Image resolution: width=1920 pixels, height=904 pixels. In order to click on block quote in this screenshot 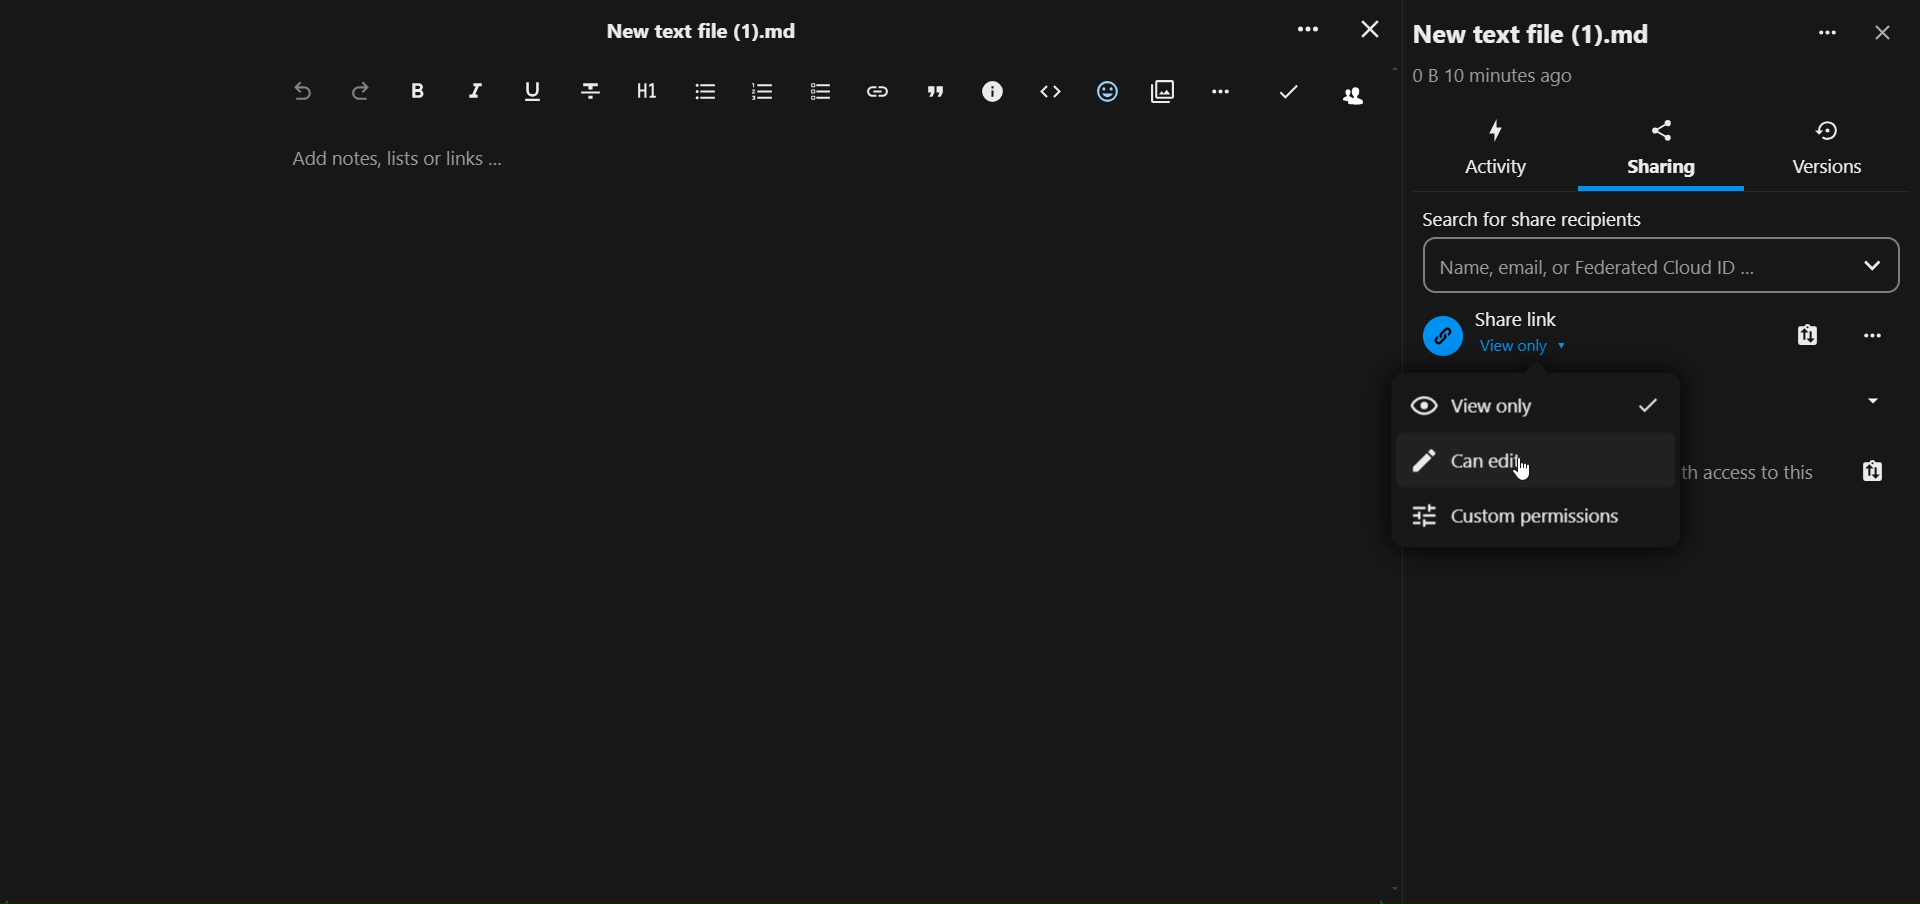, I will do `click(937, 92)`.